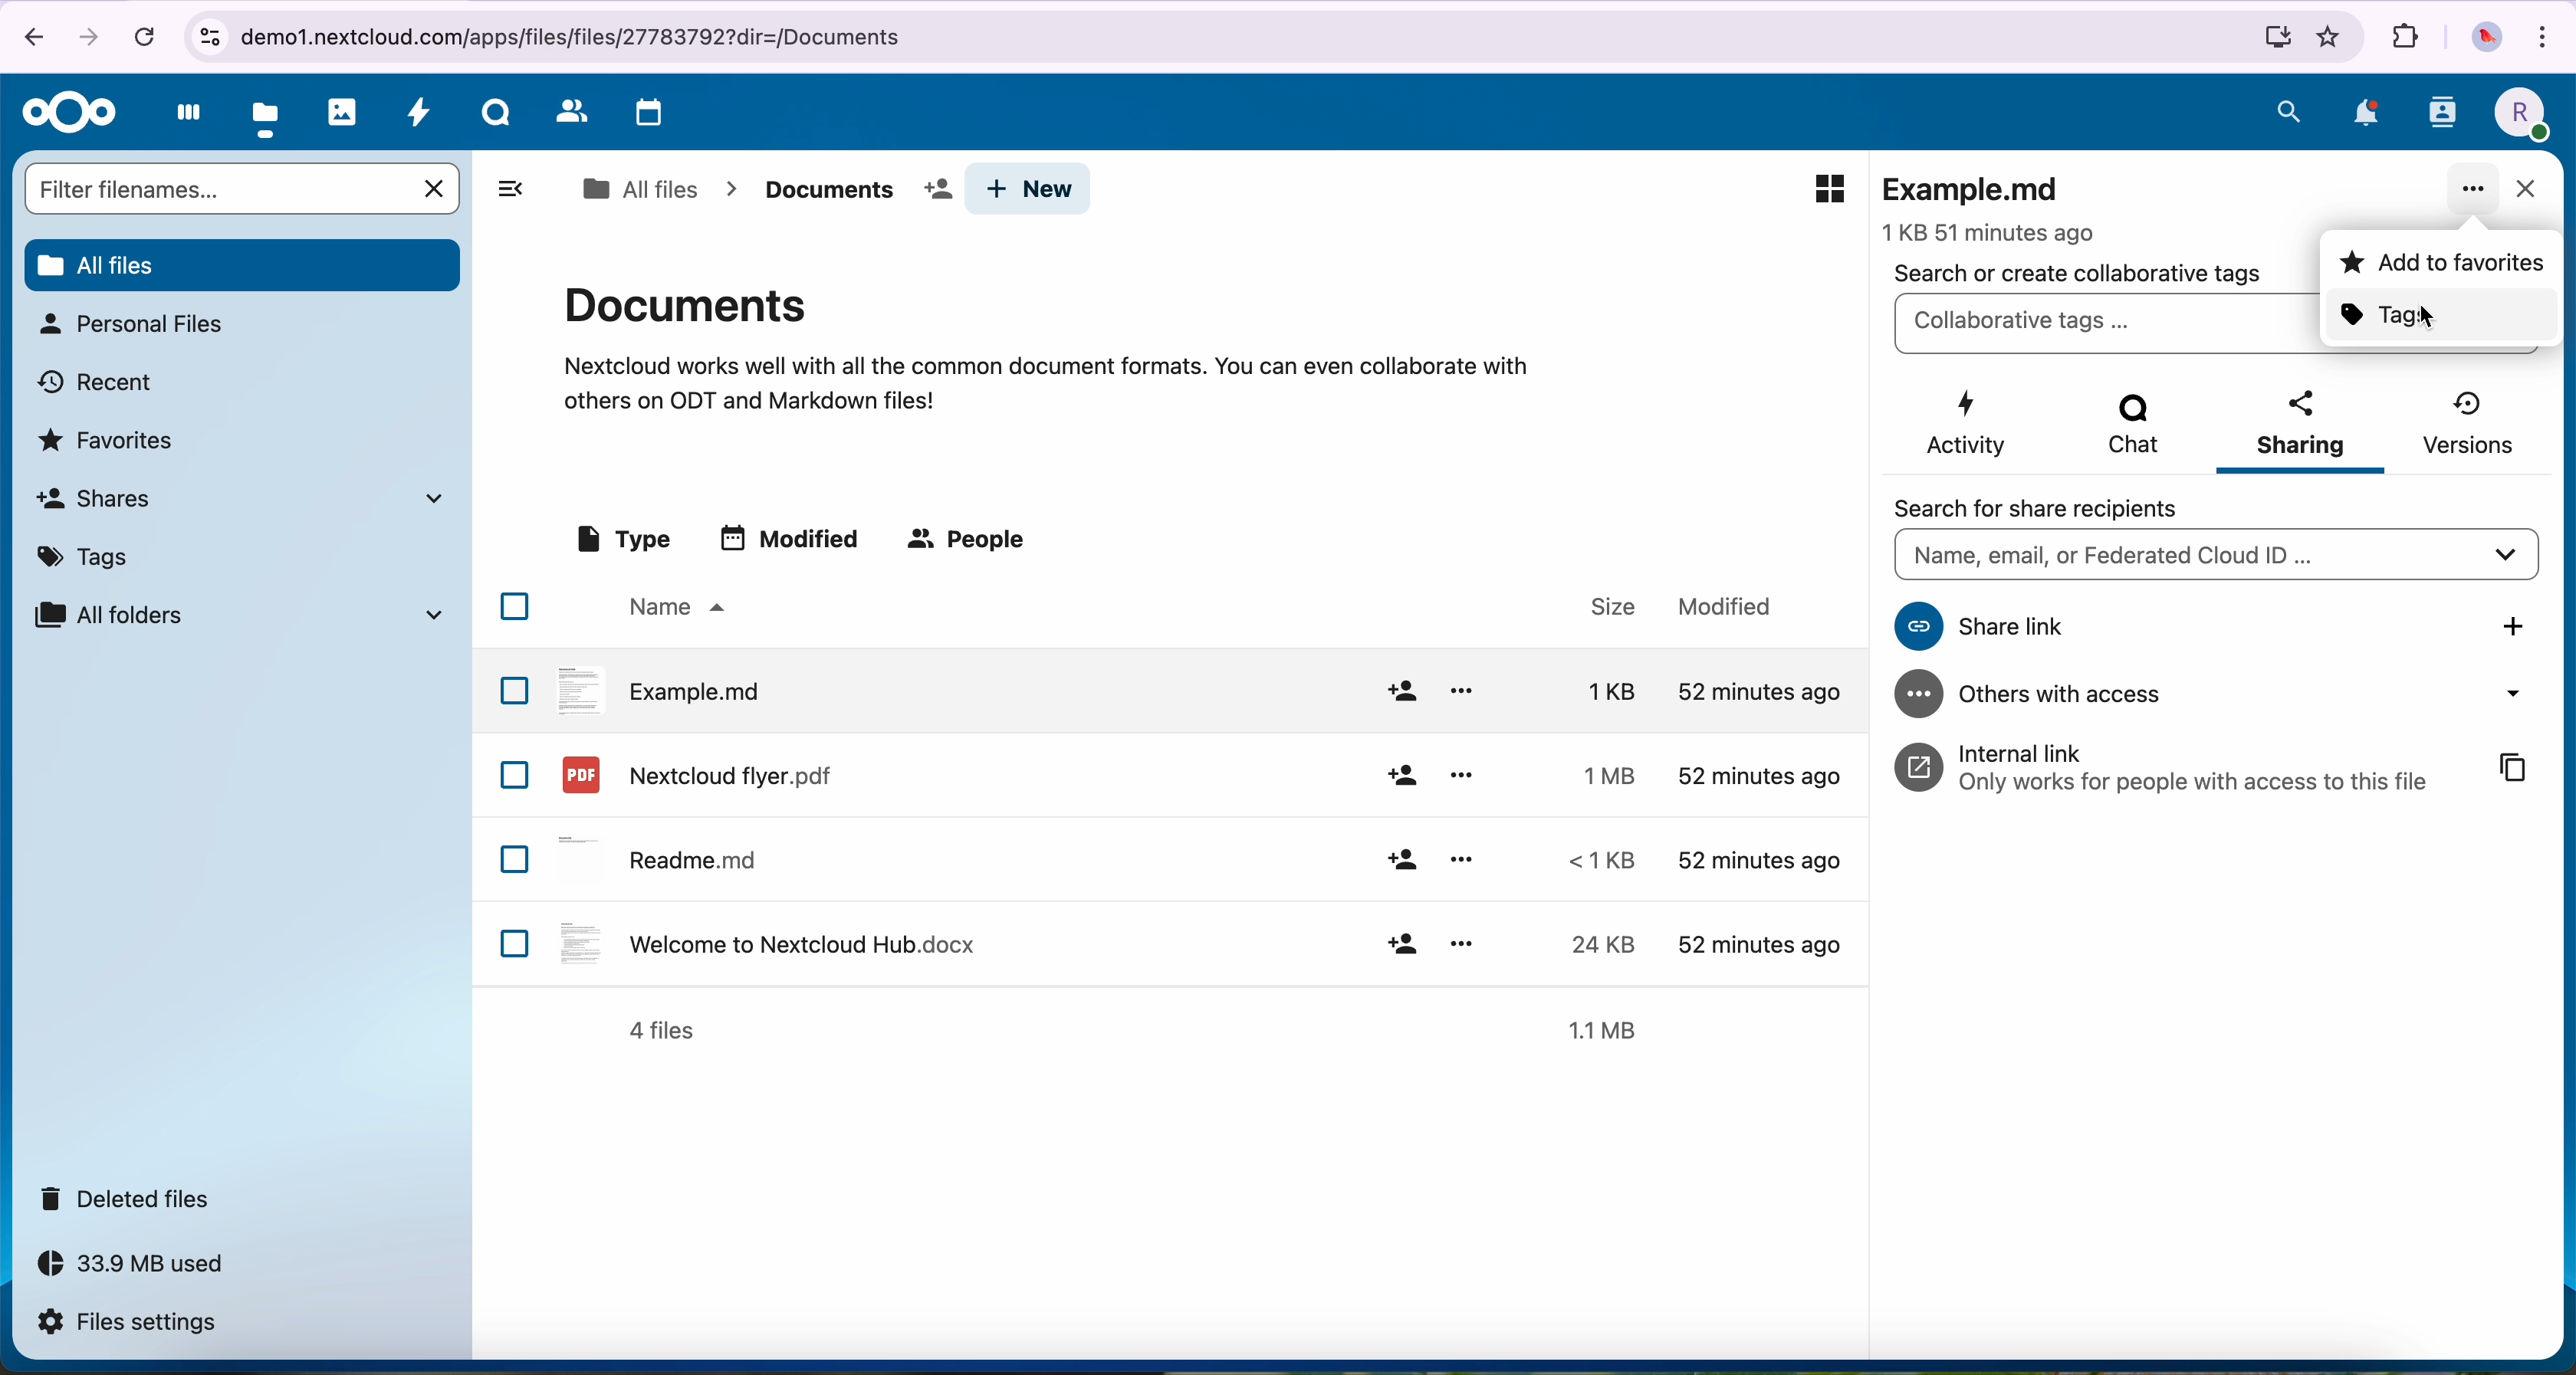  What do you see at coordinates (437, 189) in the screenshot?
I see `cancel` at bounding box center [437, 189].